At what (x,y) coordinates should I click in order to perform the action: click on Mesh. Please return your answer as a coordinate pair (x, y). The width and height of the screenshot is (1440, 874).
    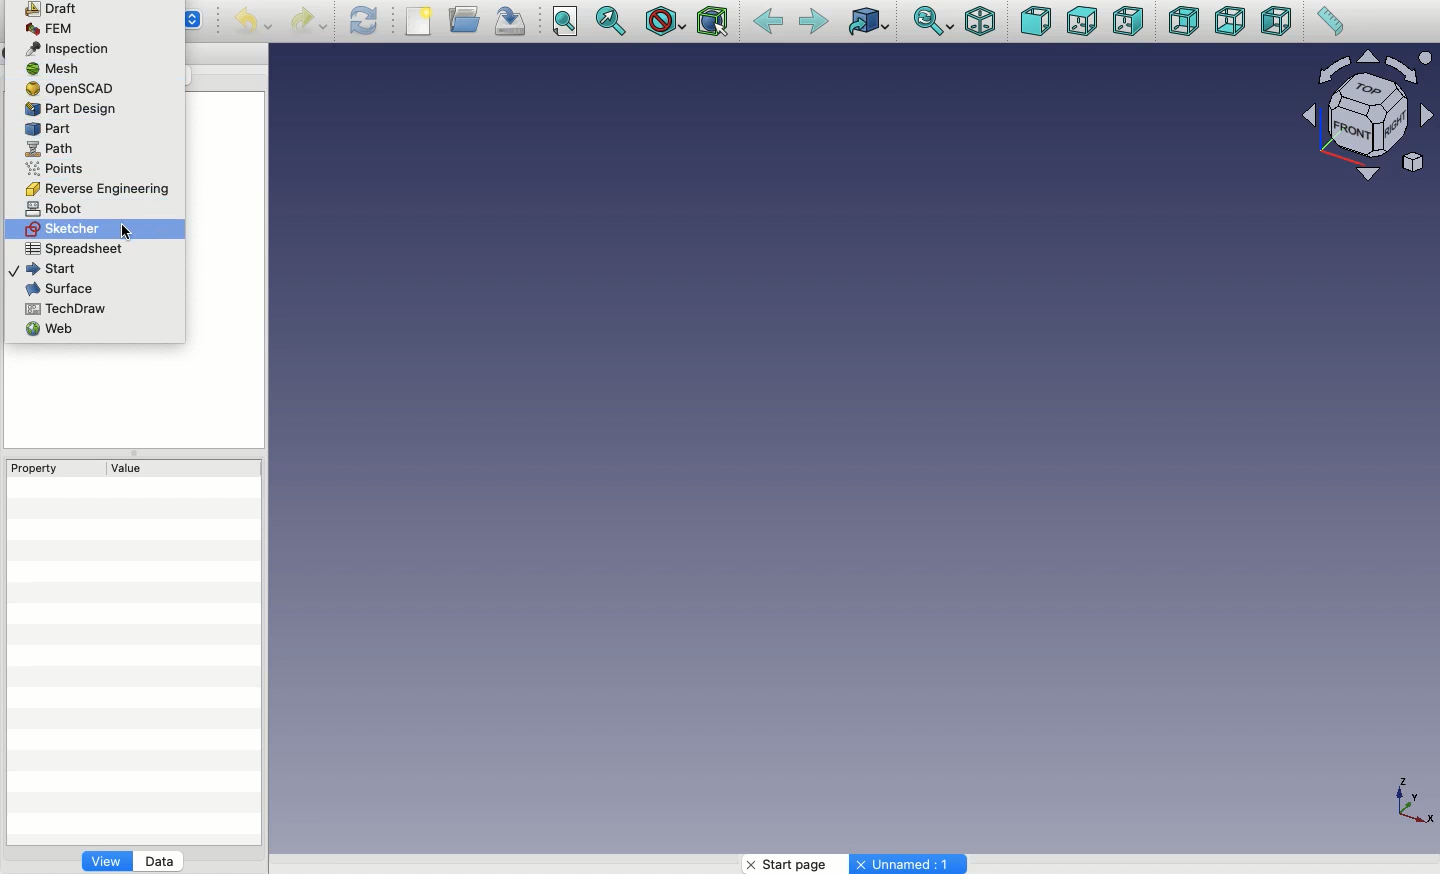
    Looking at the image, I should click on (58, 69).